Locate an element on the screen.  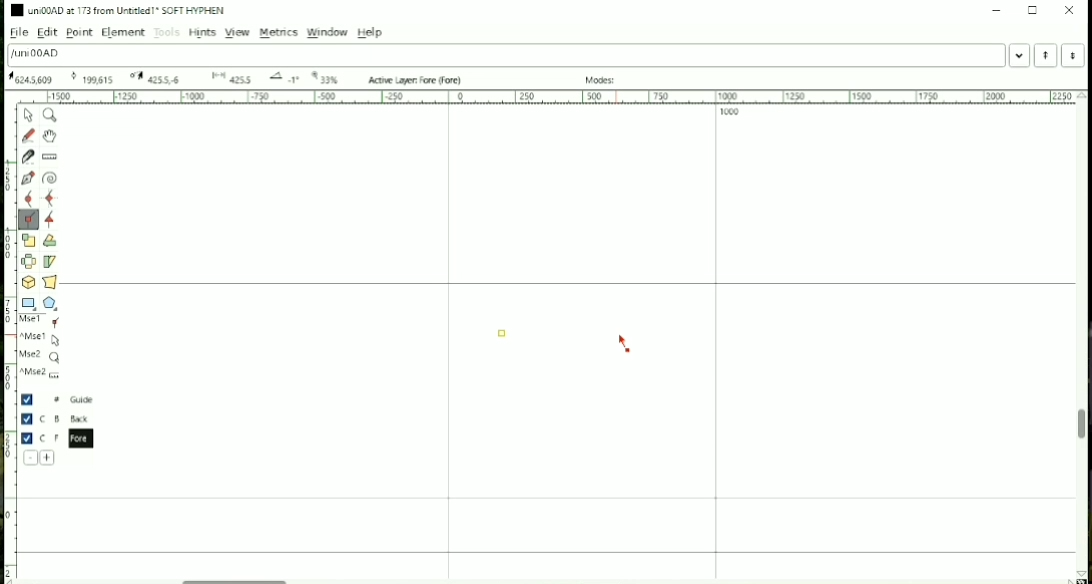
Guide is located at coordinates (59, 400).